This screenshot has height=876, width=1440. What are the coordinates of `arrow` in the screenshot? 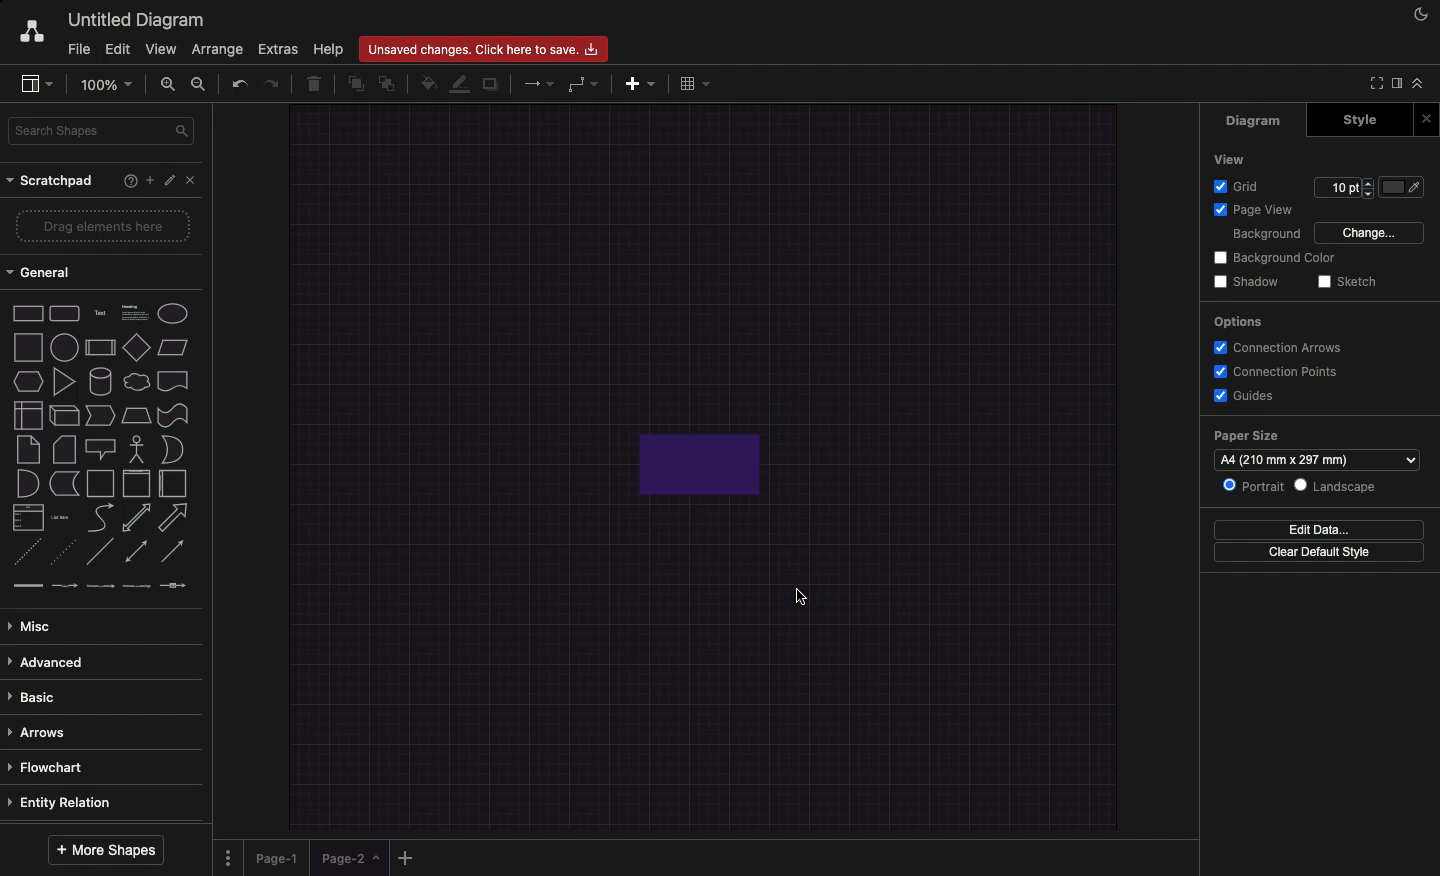 It's located at (177, 517).